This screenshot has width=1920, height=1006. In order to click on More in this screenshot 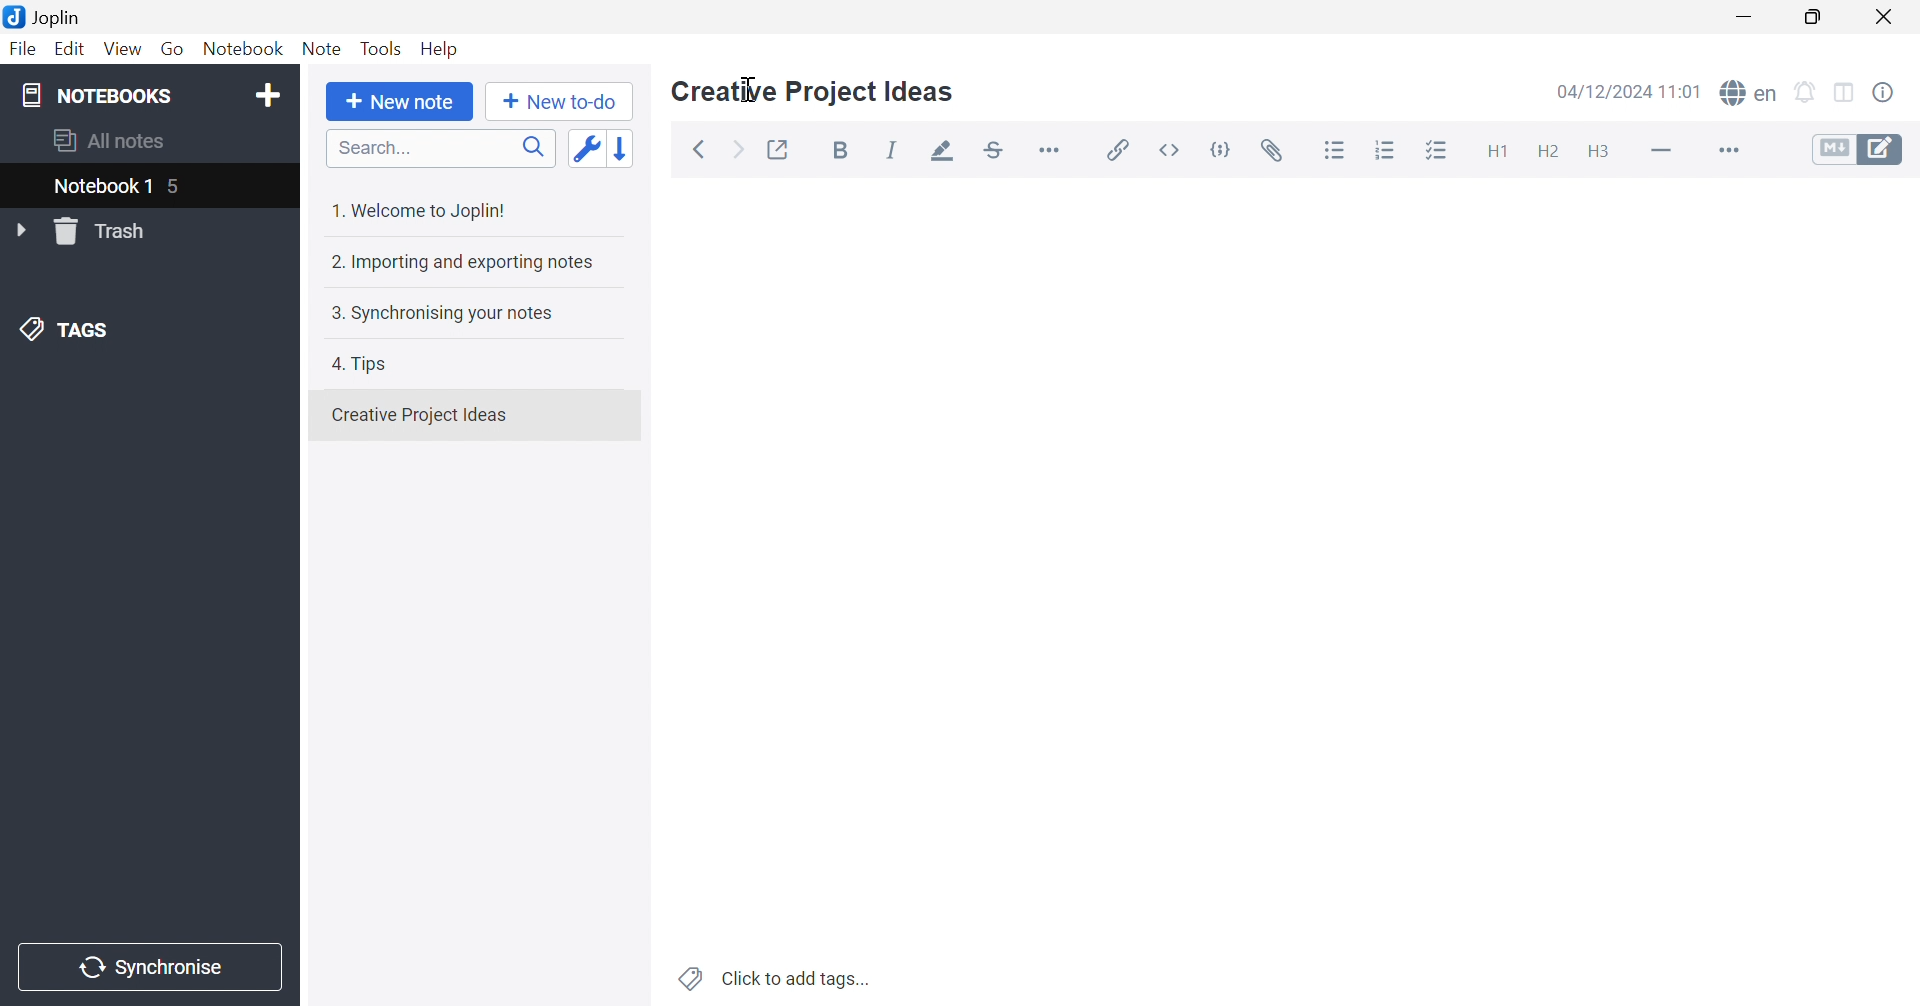, I will do `click(1731, 152)`.